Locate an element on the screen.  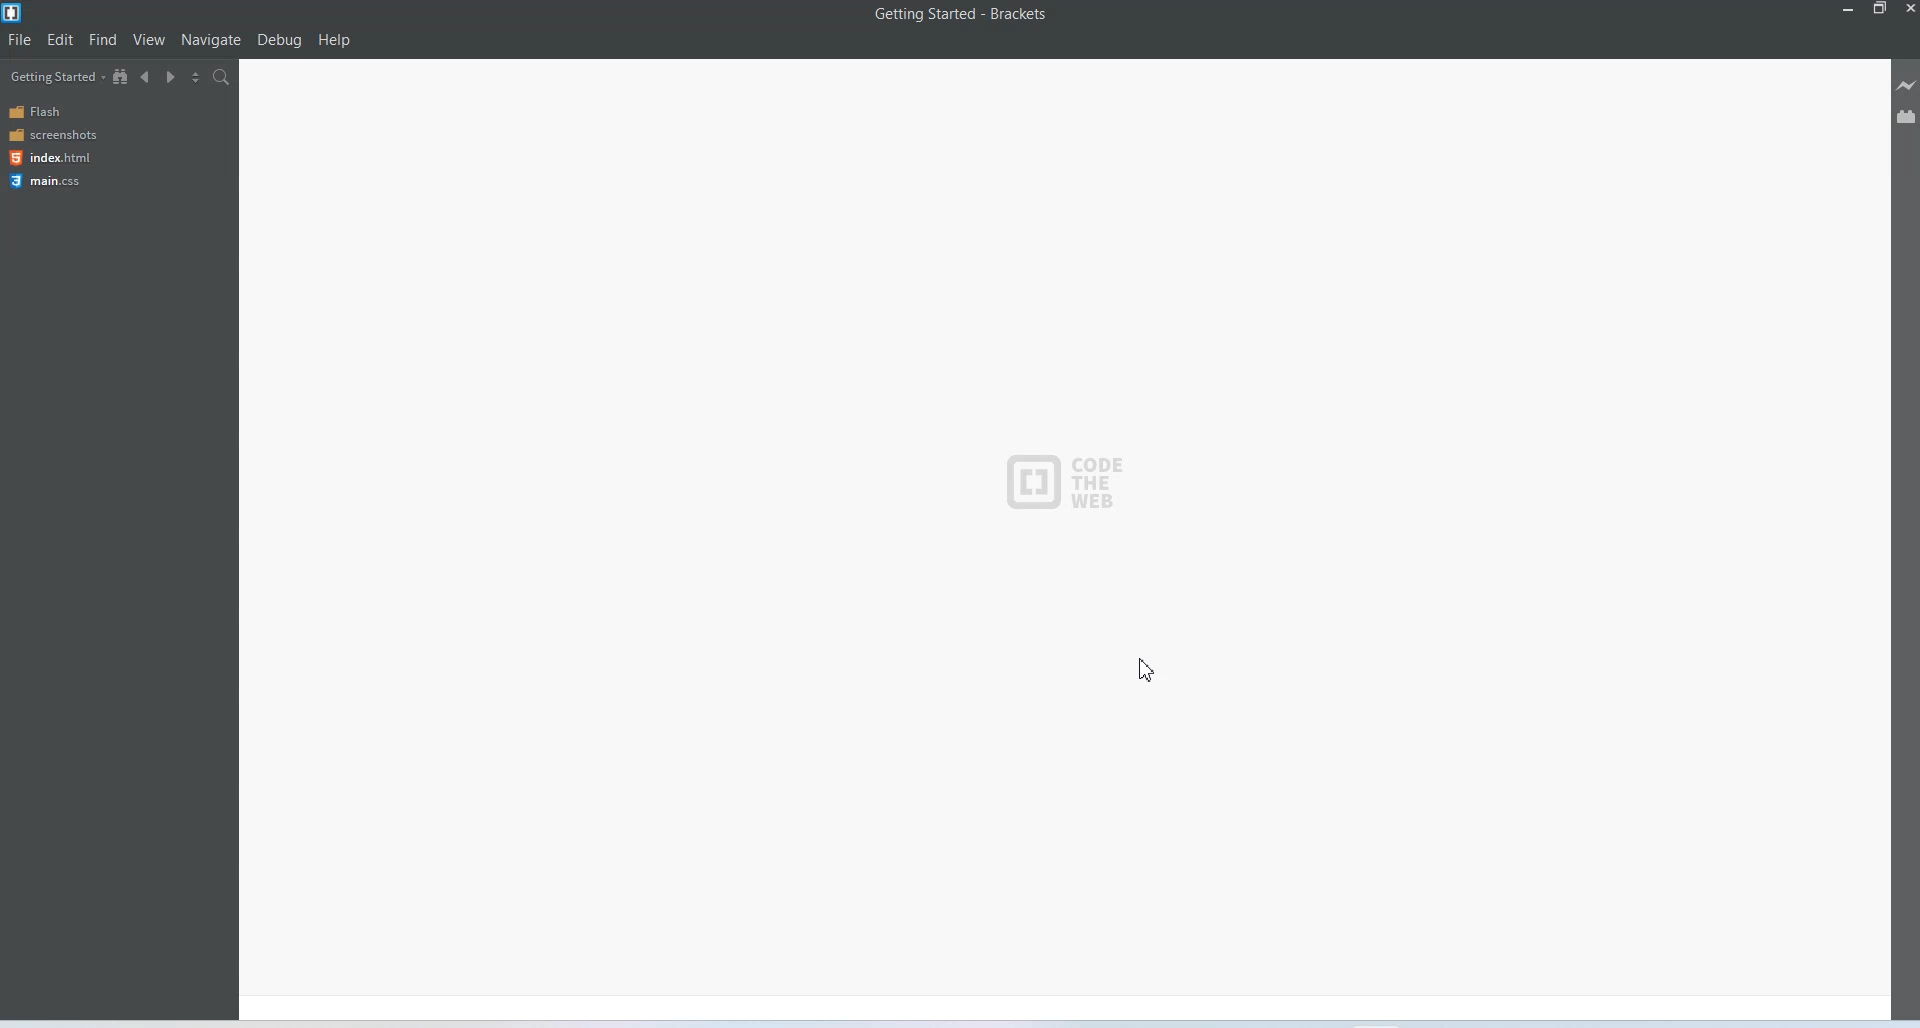
Split editor view vertically and horizontally is located at coordinates (195, 76).